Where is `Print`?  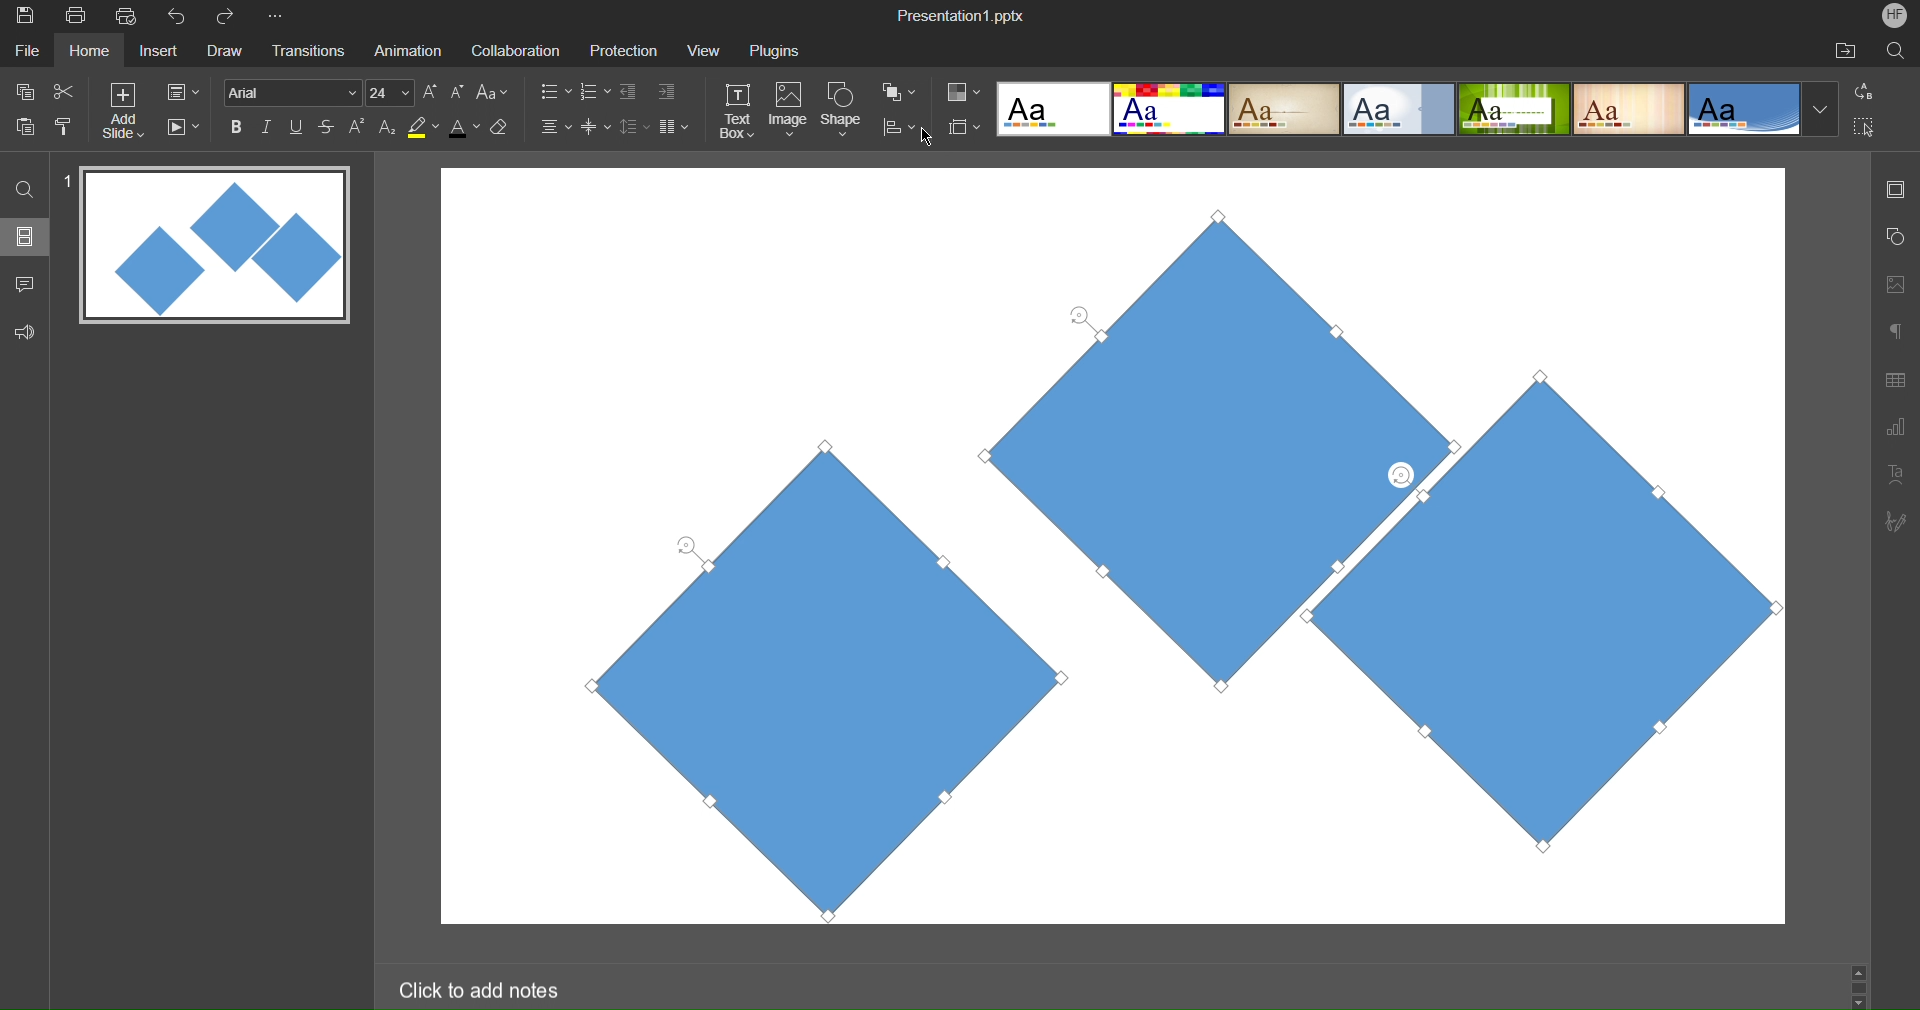 Print is located at coordinates (75, 17).